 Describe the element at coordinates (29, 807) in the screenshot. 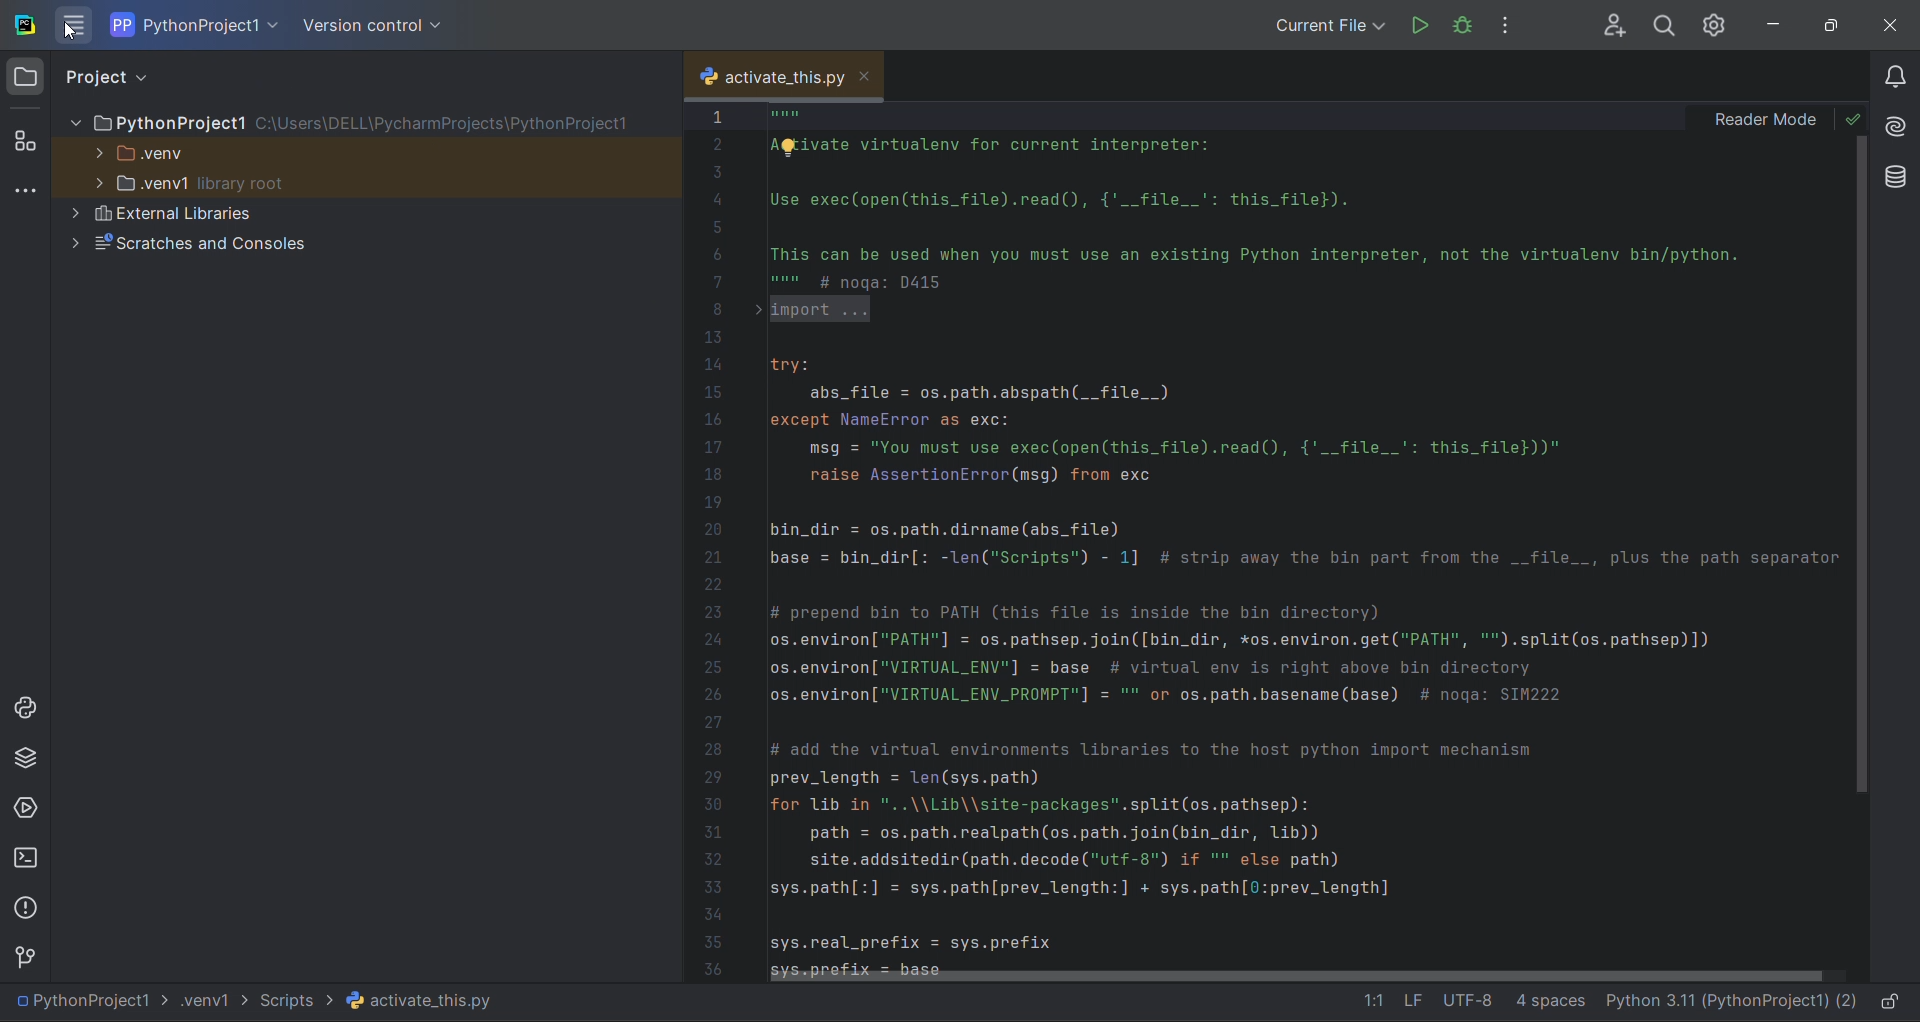

I see `services` at that location.